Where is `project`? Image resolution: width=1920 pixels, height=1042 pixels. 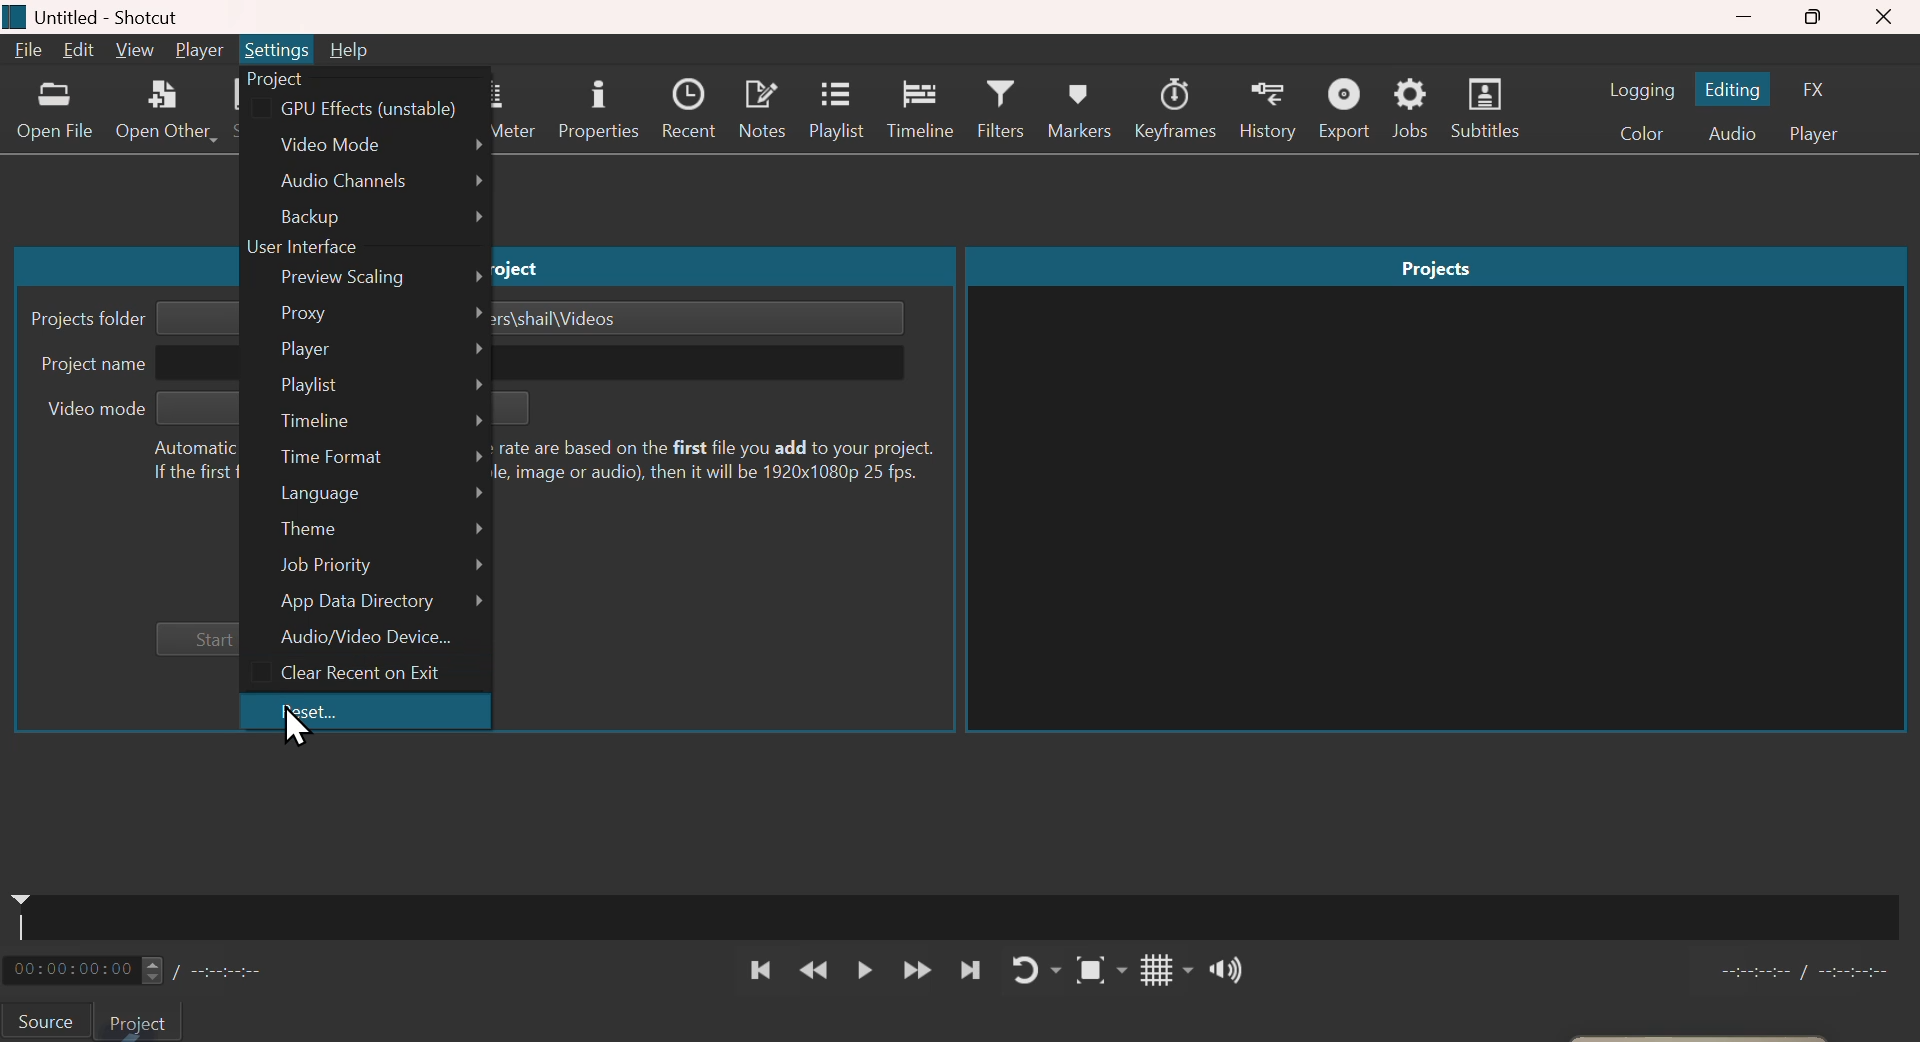 project is located at coordinates (147, 1021).